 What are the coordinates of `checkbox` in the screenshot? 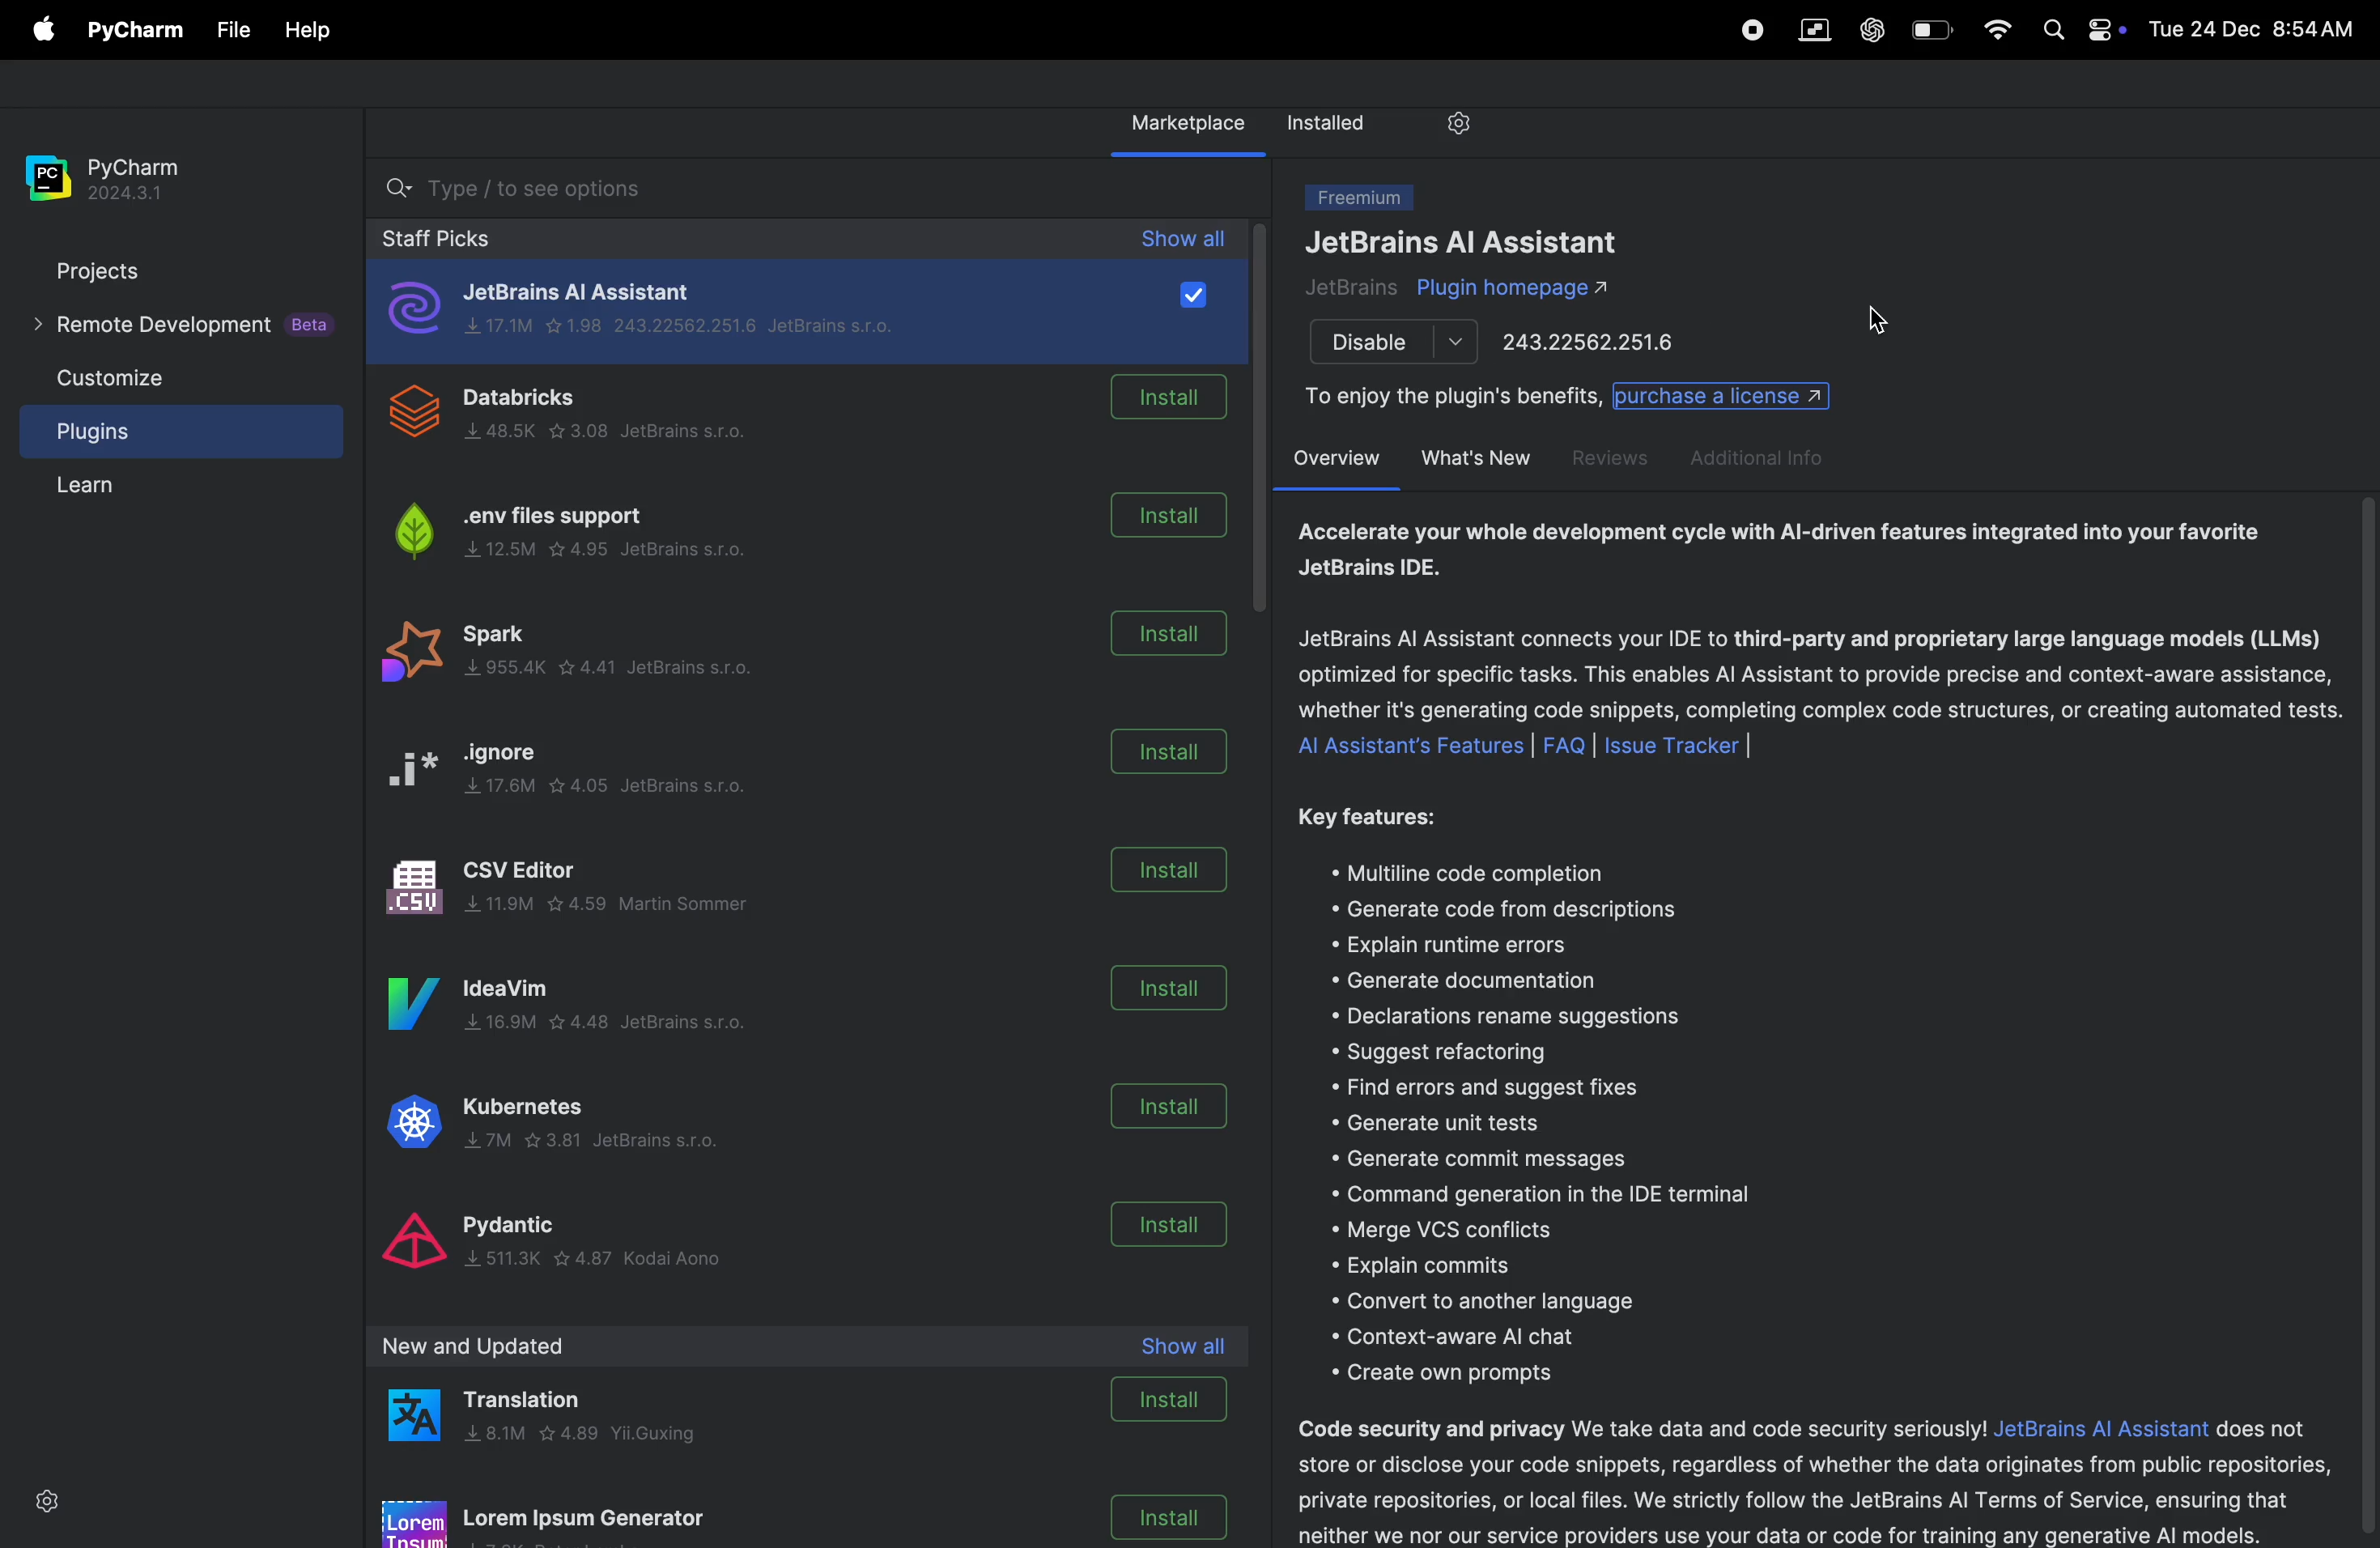 It's located at (1198, 295).